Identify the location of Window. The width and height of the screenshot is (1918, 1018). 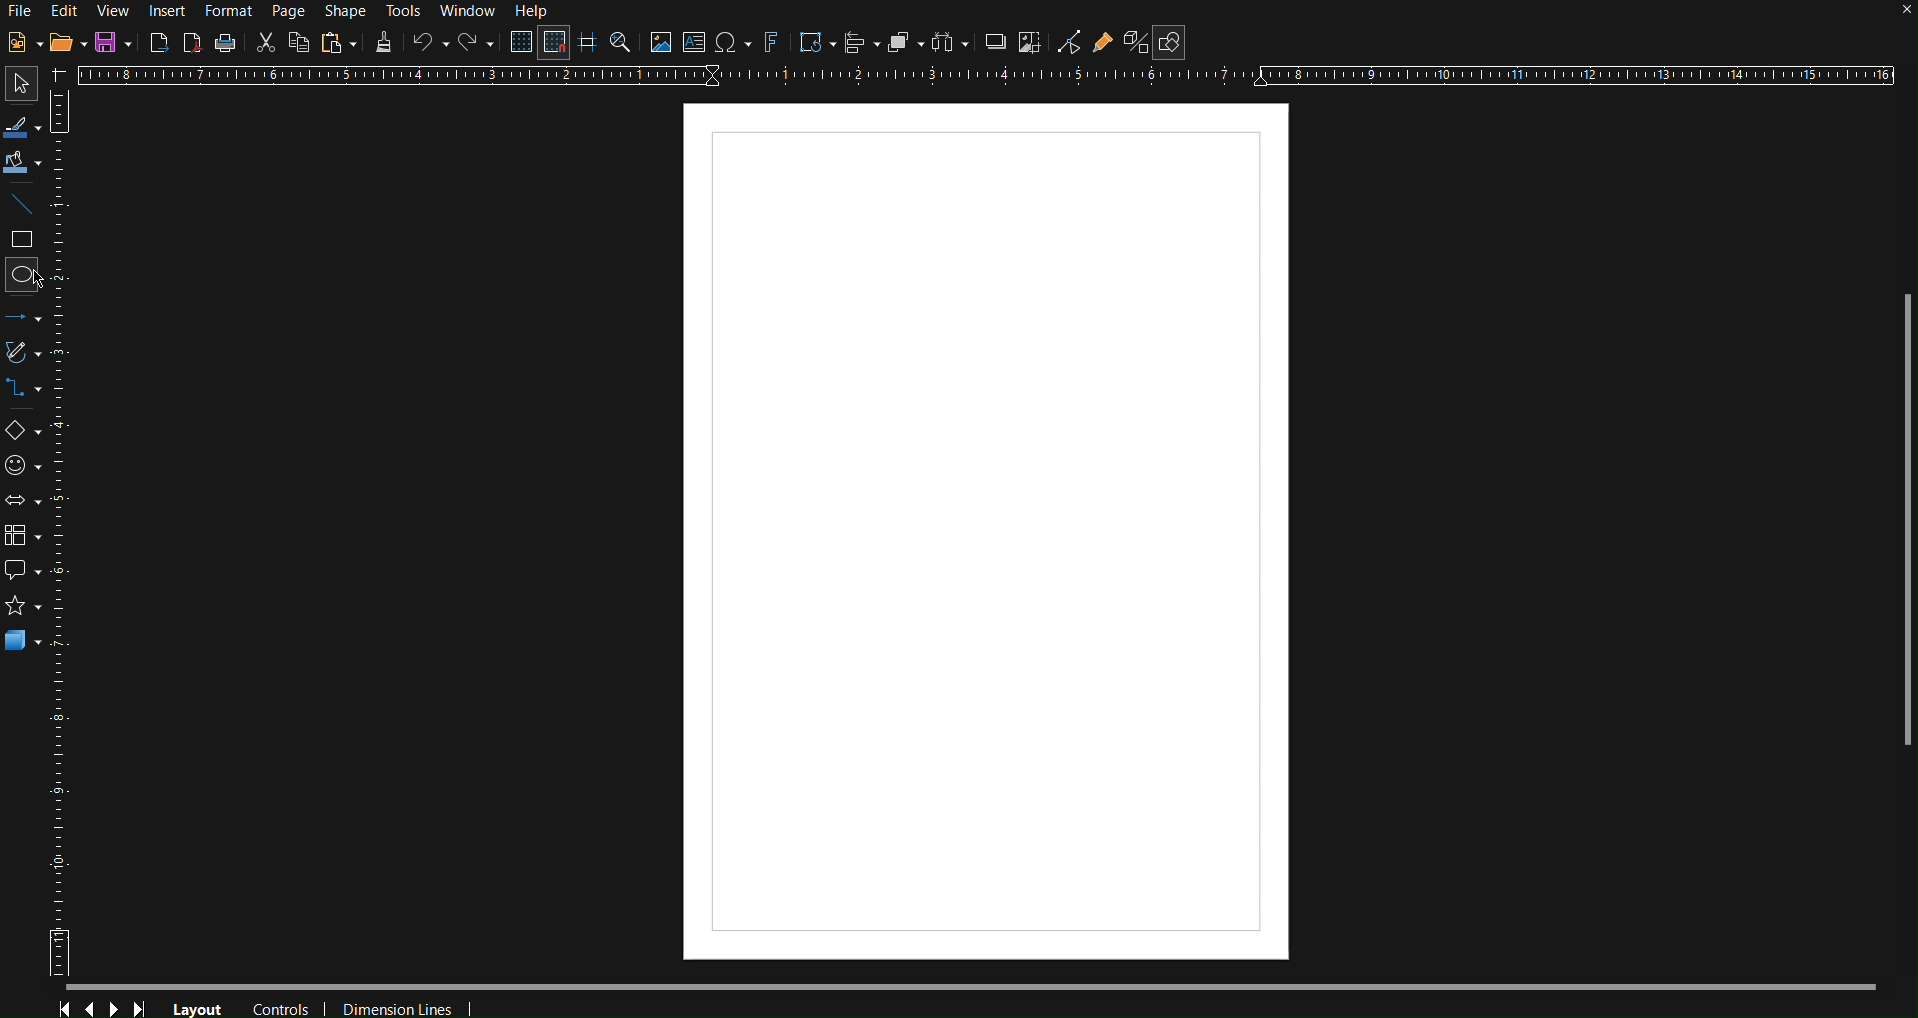
(472, 13).